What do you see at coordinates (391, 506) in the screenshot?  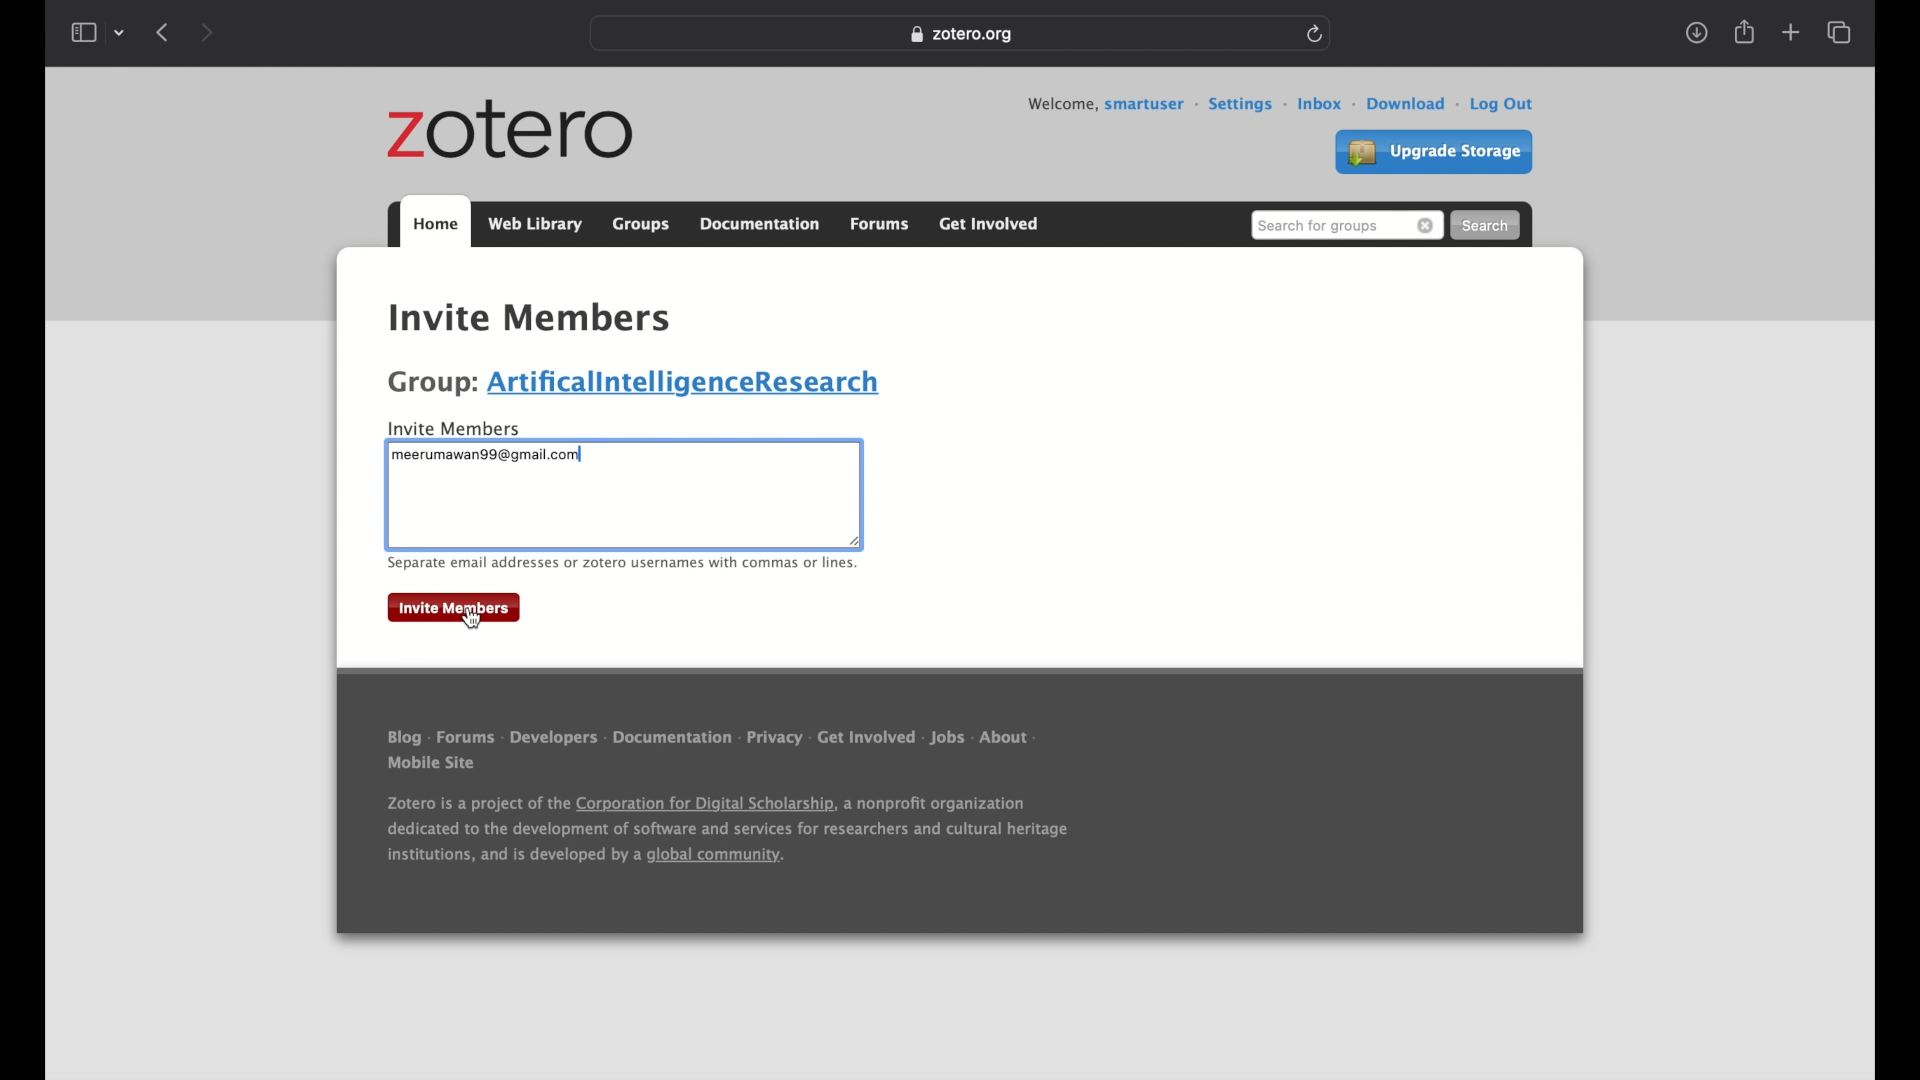 I see `highlighted text boundary` at bounding box center [391, 506].